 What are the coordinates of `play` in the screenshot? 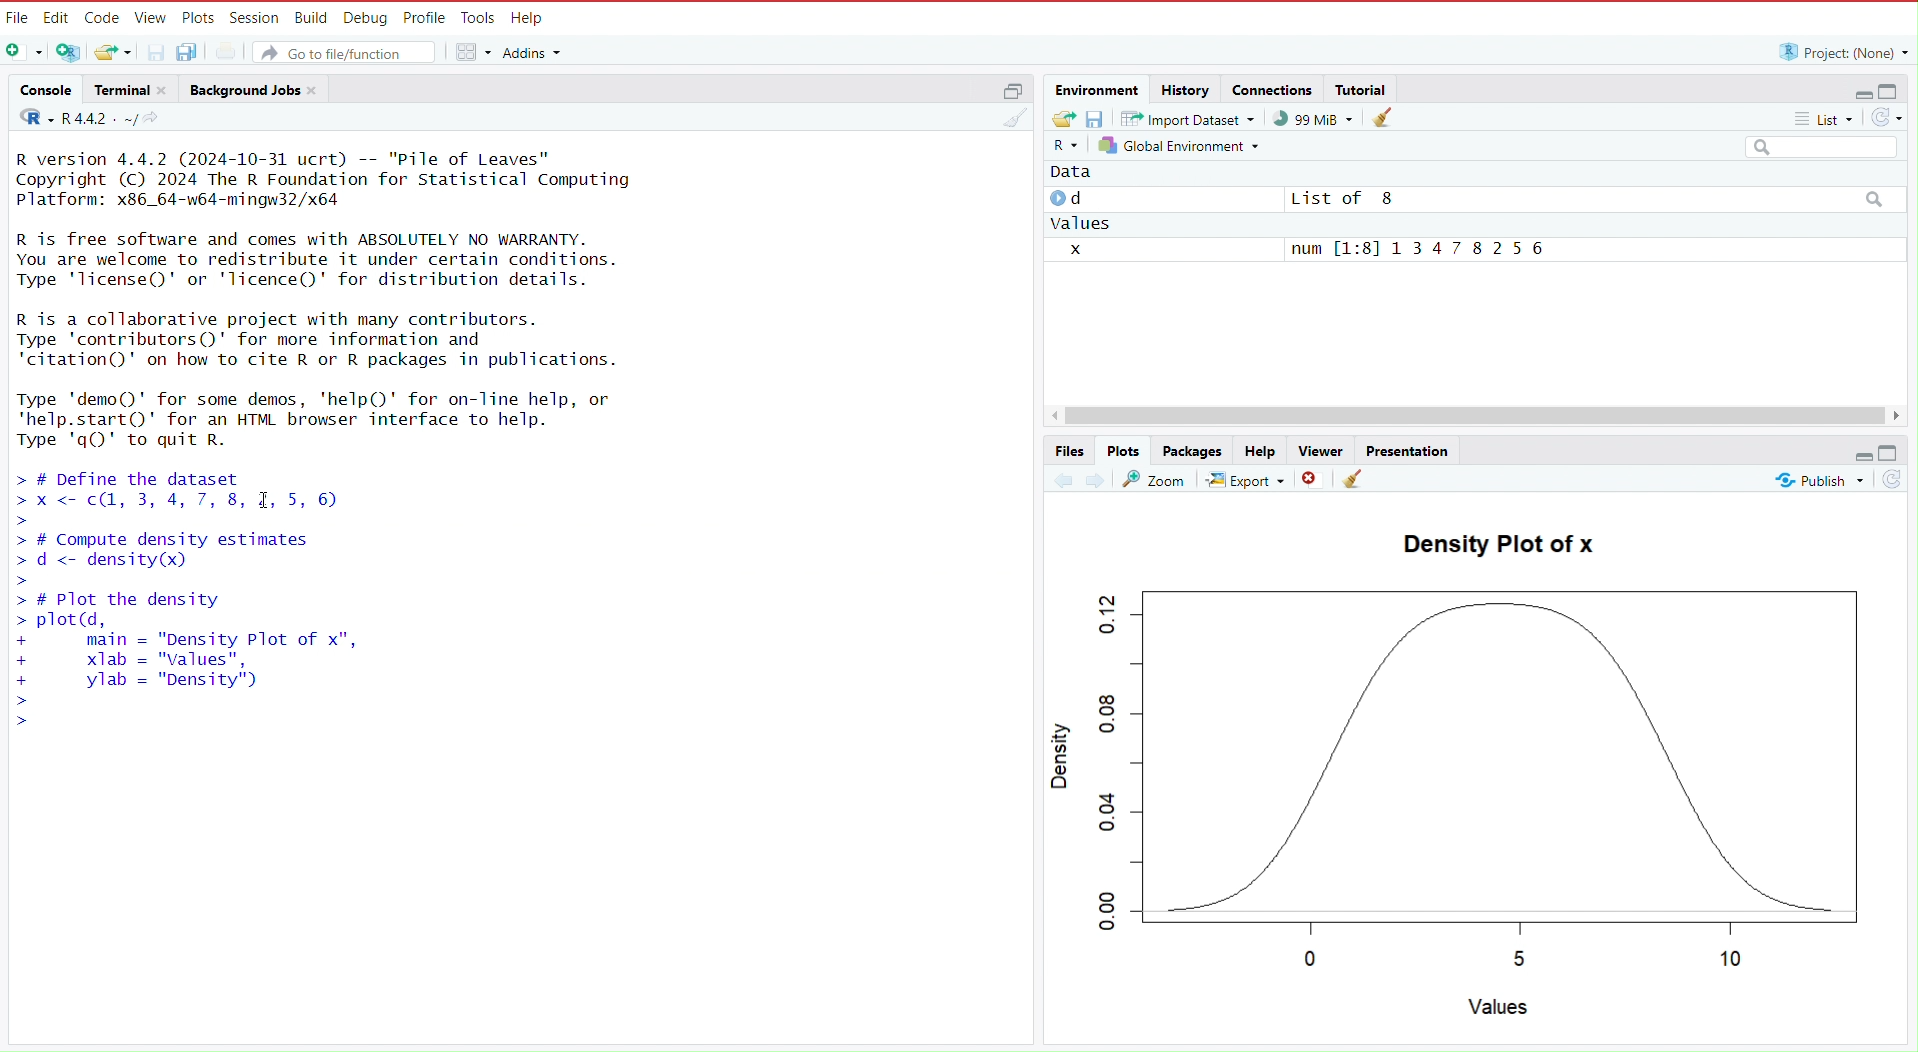 It's located at (1054, 200).